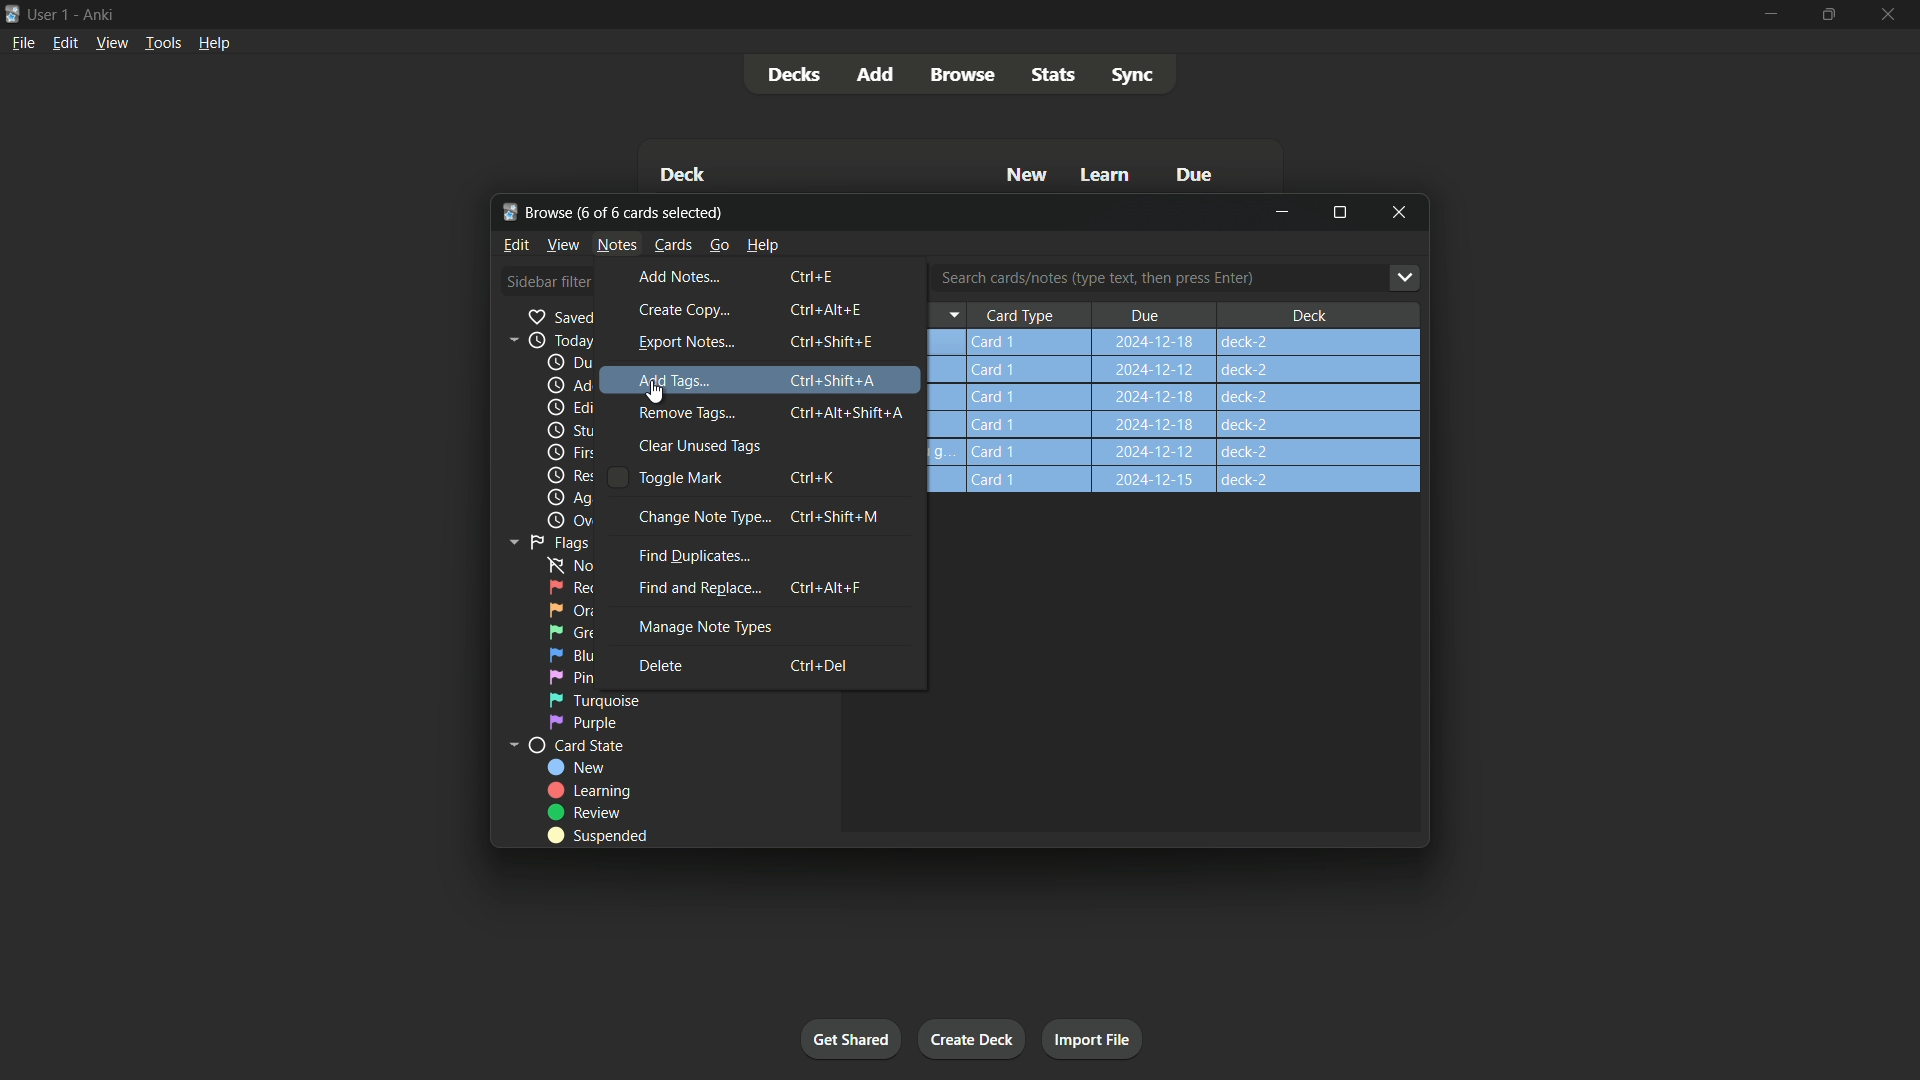 The width and height of the screenshot is (1920, 1080). What do you see at coordinates (690, 551) in the screenshot?
I see `find duplicates` at bounding box center [690, 551].